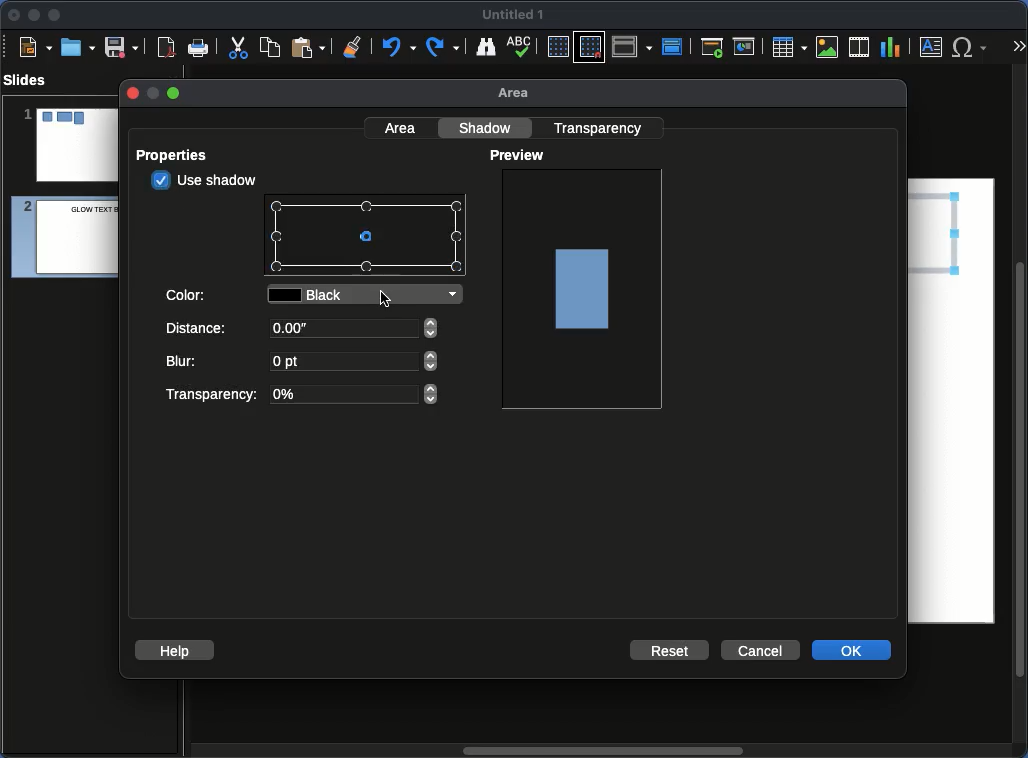 The image size is (1028, 758). What do you see at coordinates (932, 46) in the screenshot?
I see `Textbox` at bounding box center [932, 46].